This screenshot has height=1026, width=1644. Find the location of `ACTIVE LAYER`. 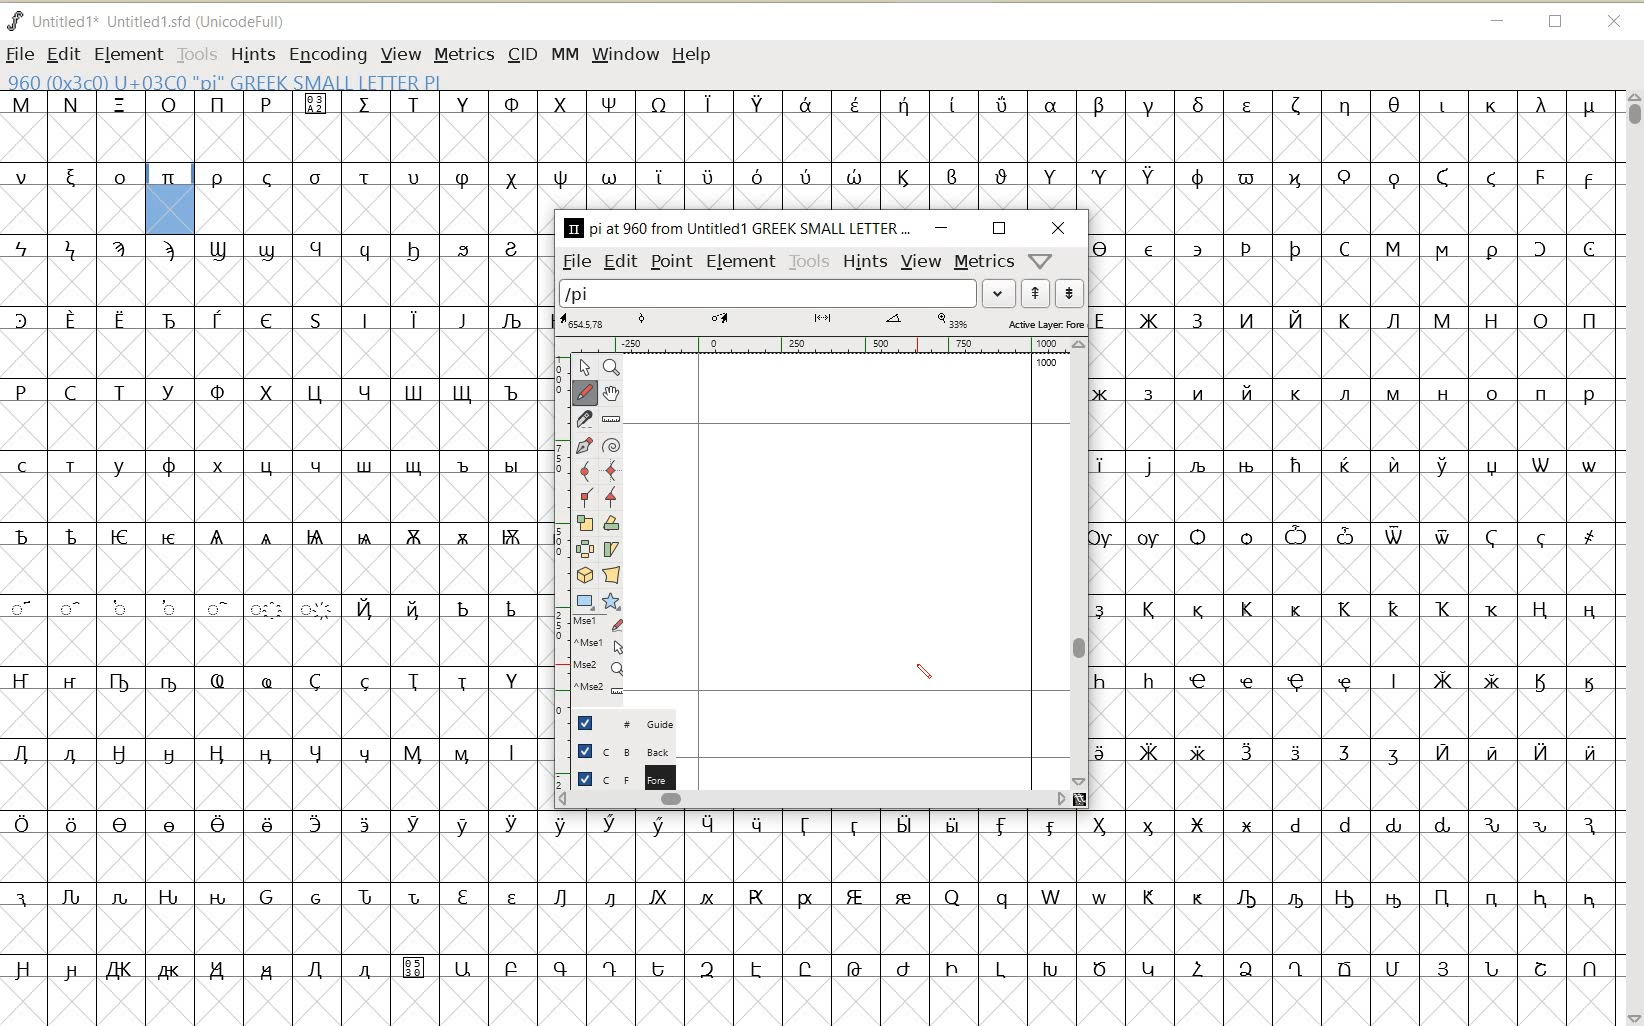

ACTIVE LAYER is located at coordinates (820, 322).